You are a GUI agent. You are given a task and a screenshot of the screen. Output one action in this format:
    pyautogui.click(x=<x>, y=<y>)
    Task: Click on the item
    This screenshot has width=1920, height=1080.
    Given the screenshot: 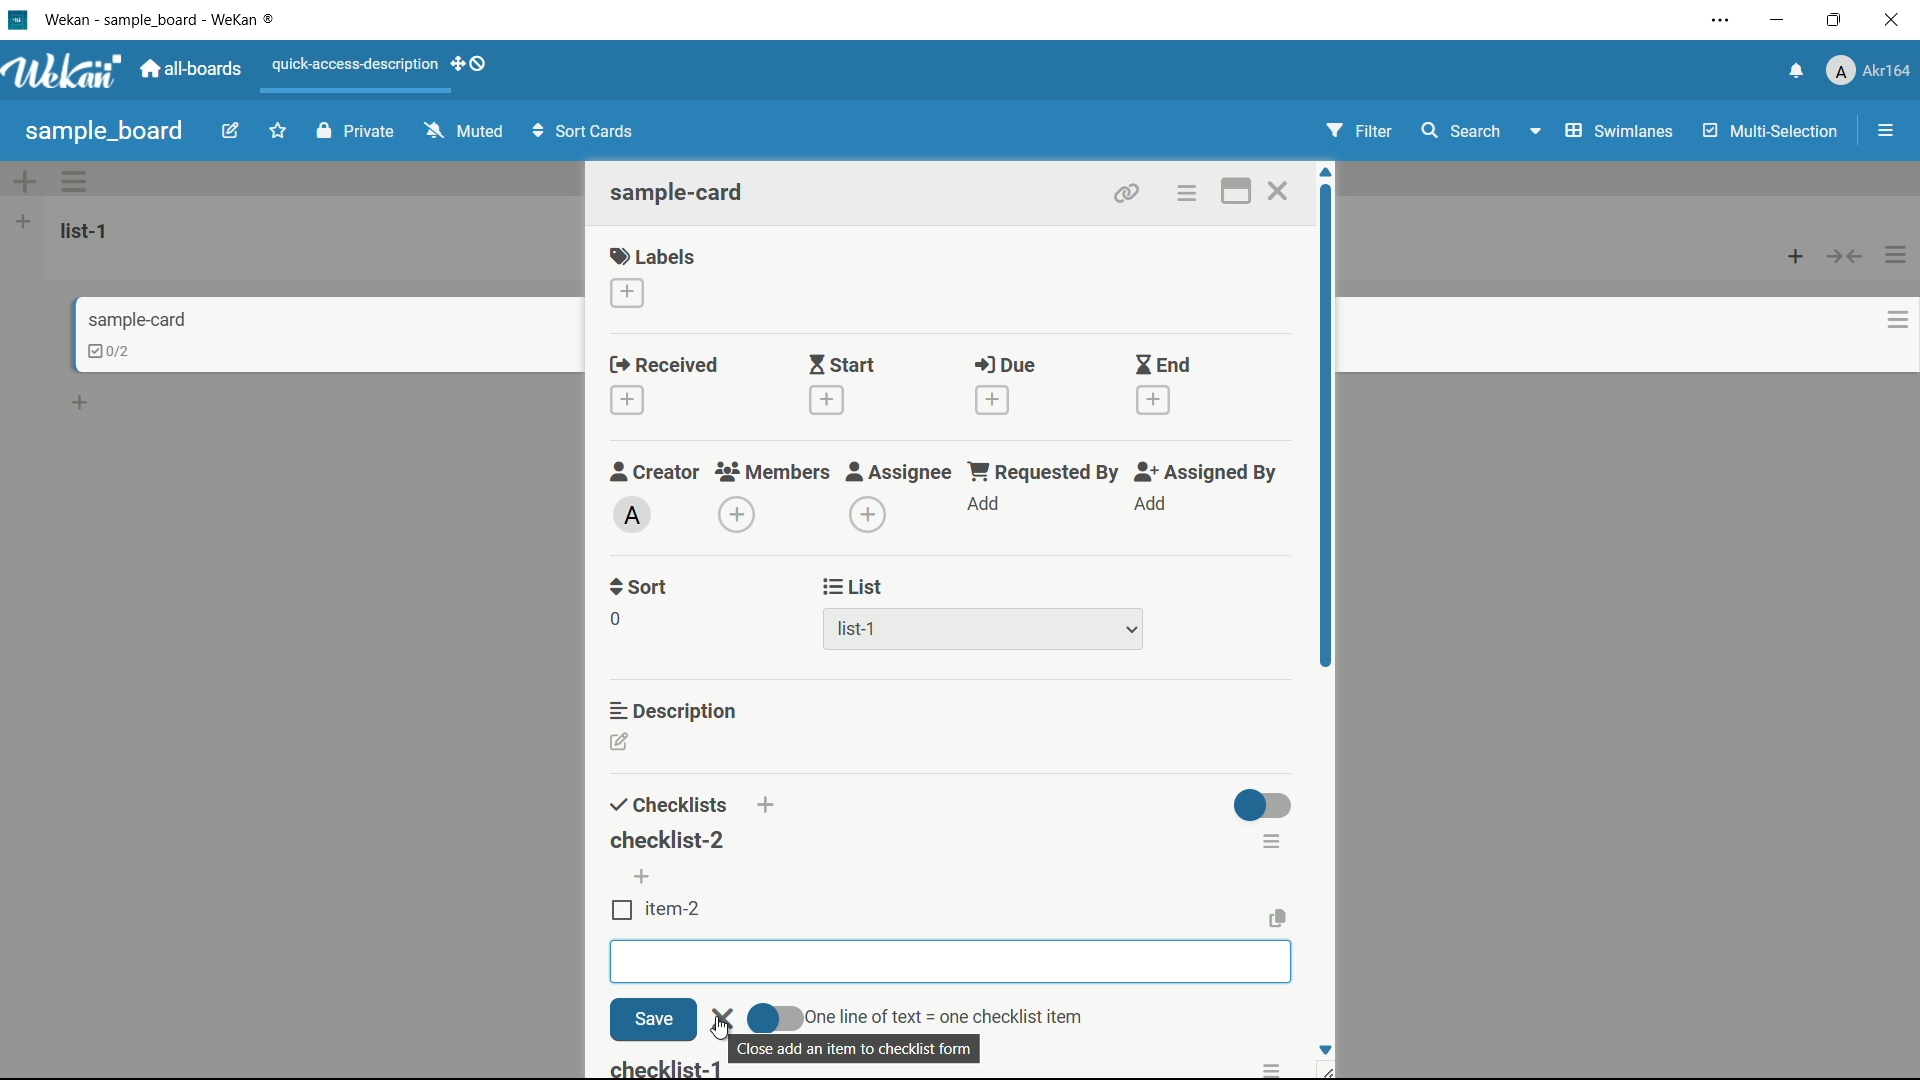 What is the action you would take?
    pyautogui.click(x=677, y=908)
    